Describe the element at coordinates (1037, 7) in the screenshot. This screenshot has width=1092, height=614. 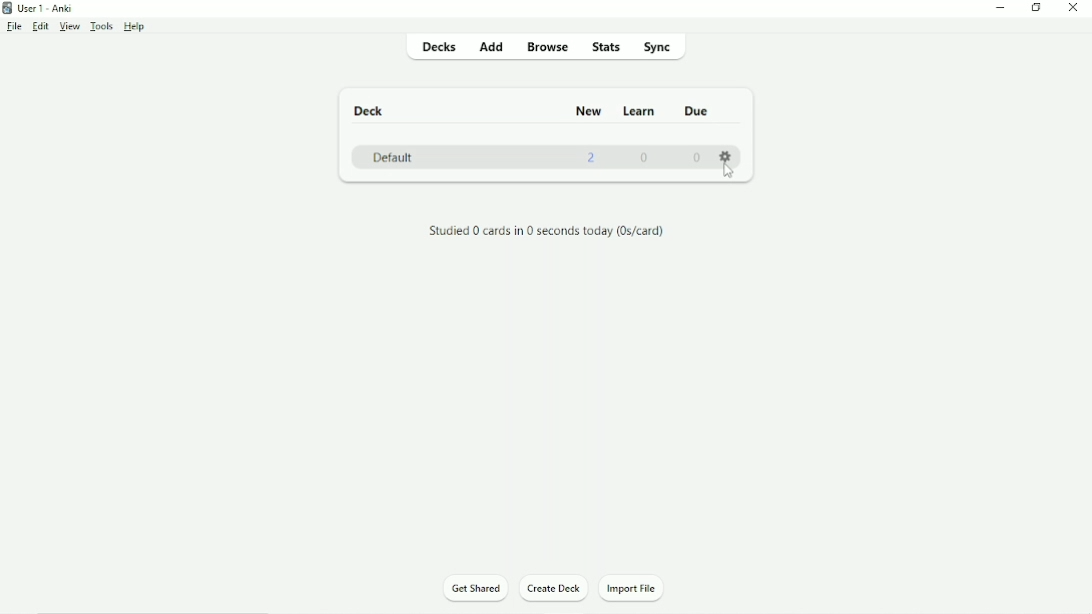
I see `Restore down` at that location.